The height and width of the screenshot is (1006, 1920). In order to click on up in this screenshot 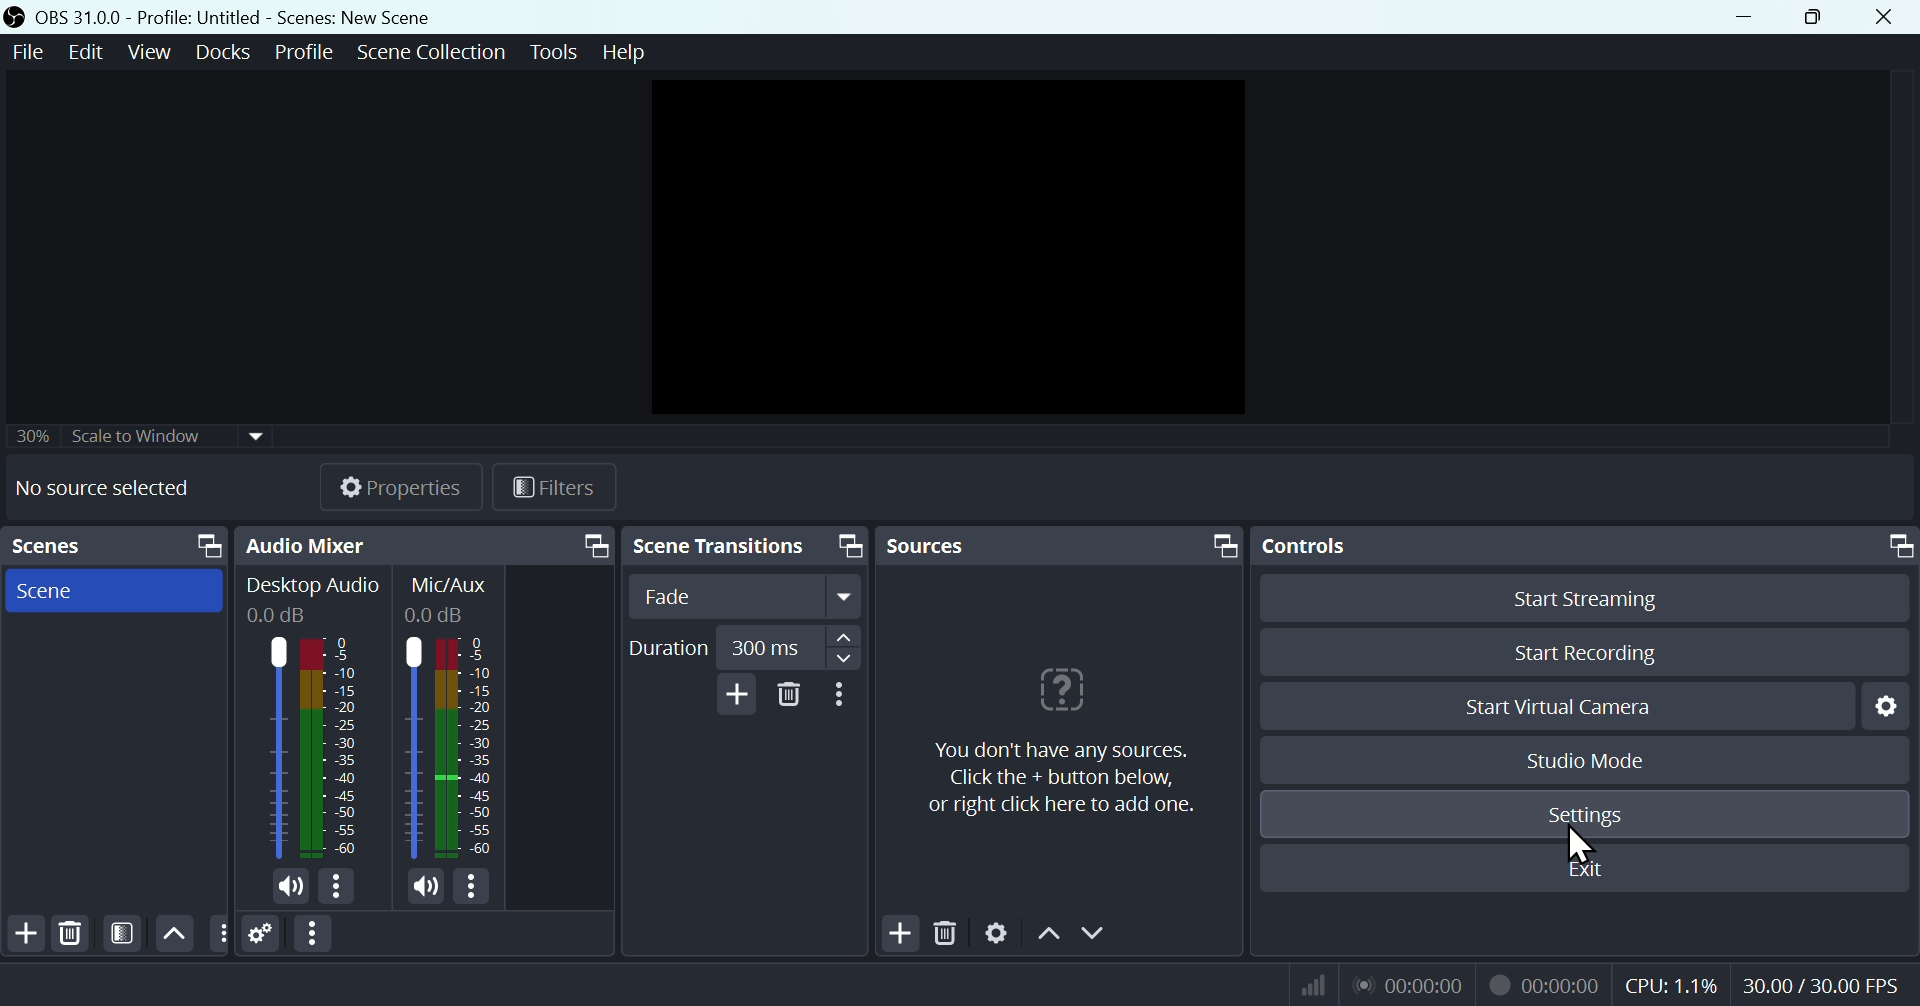, I will do `click(175, 932)`.